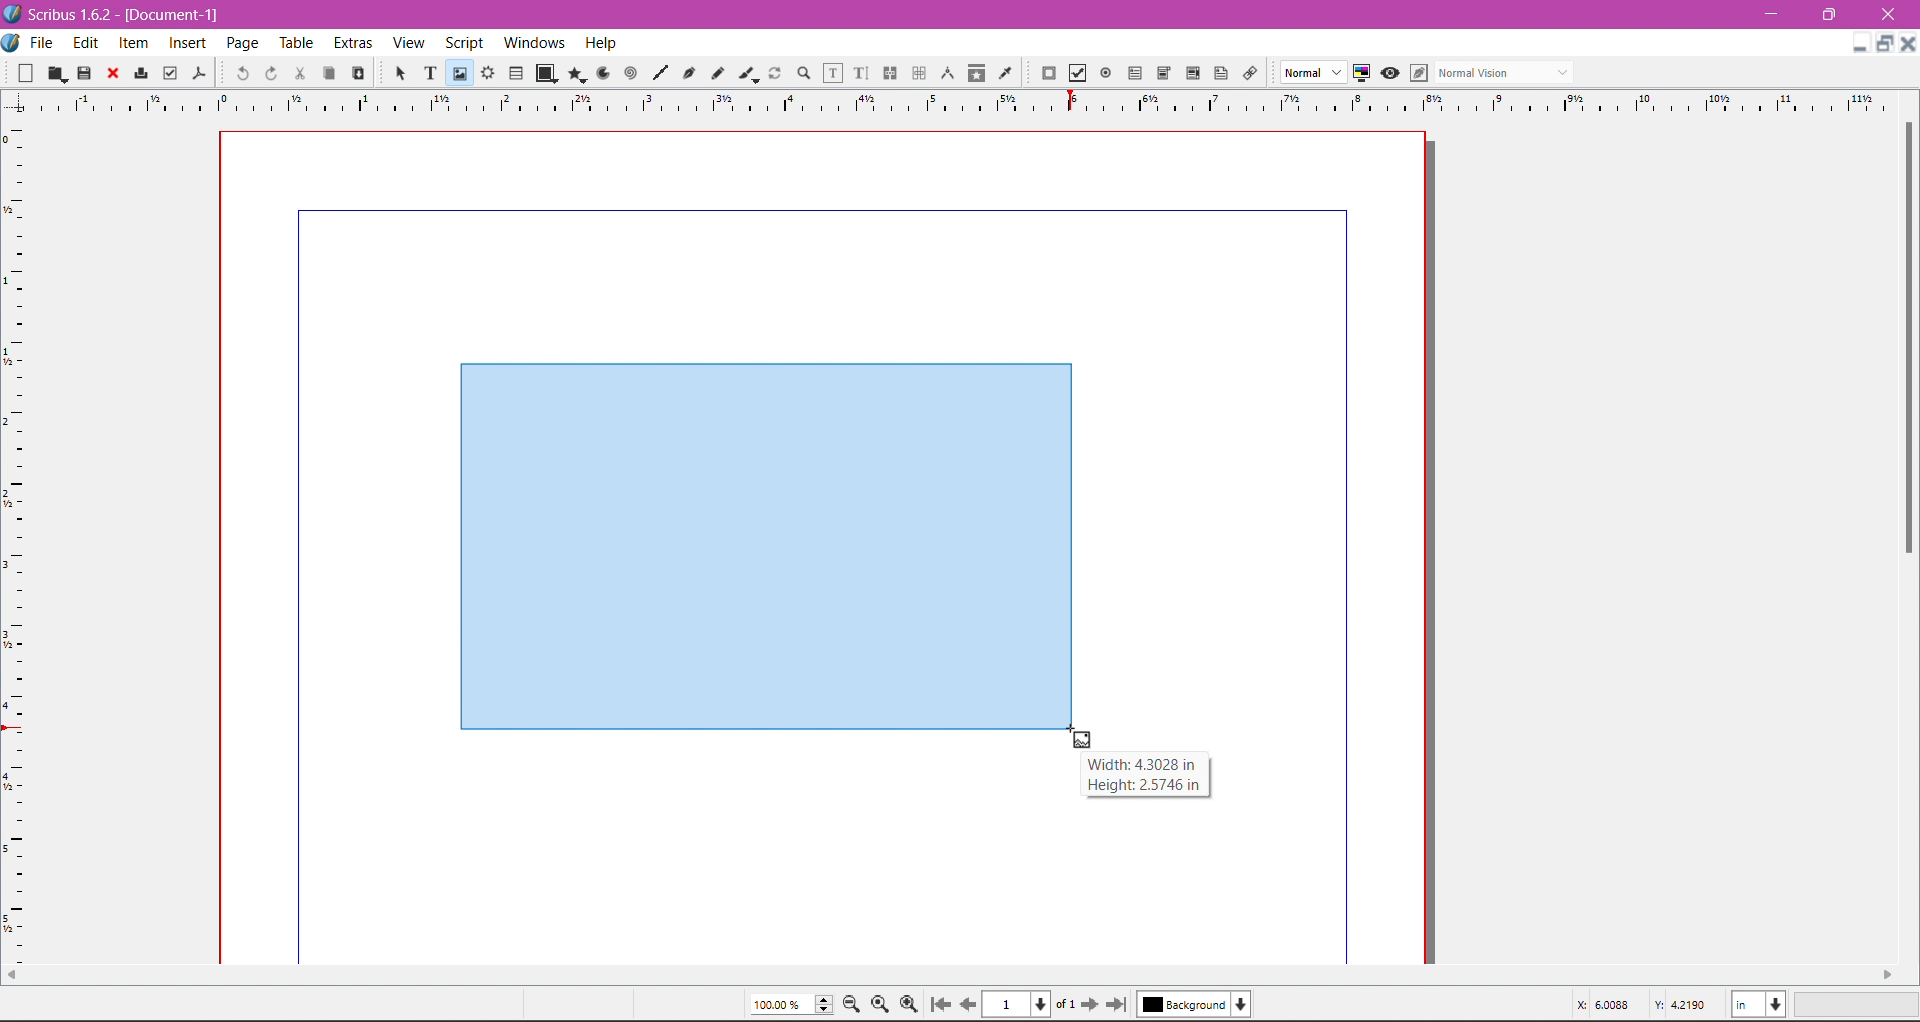 The image size is (1920, 1022). Describe the element at coordinates (242, 73) in the screenshot. I see `Undo` at that location.